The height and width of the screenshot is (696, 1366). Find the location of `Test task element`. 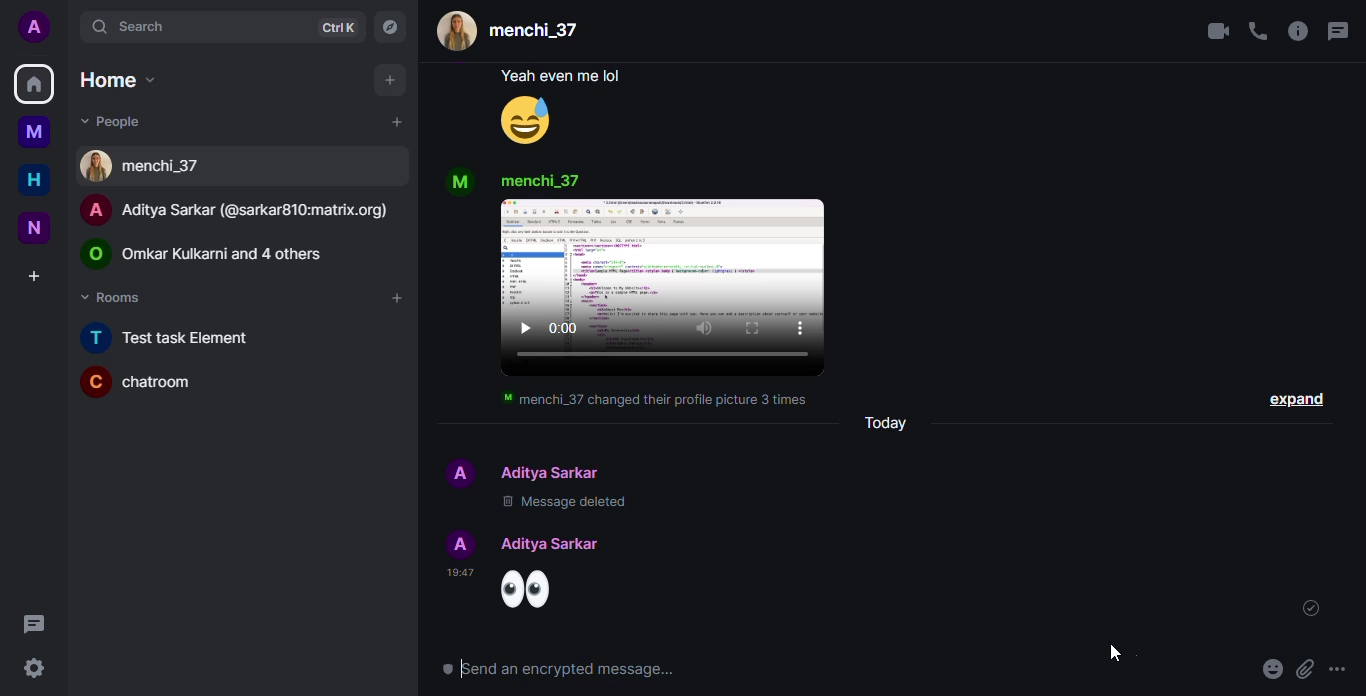

Test task element is located at coordinates (179, 337).